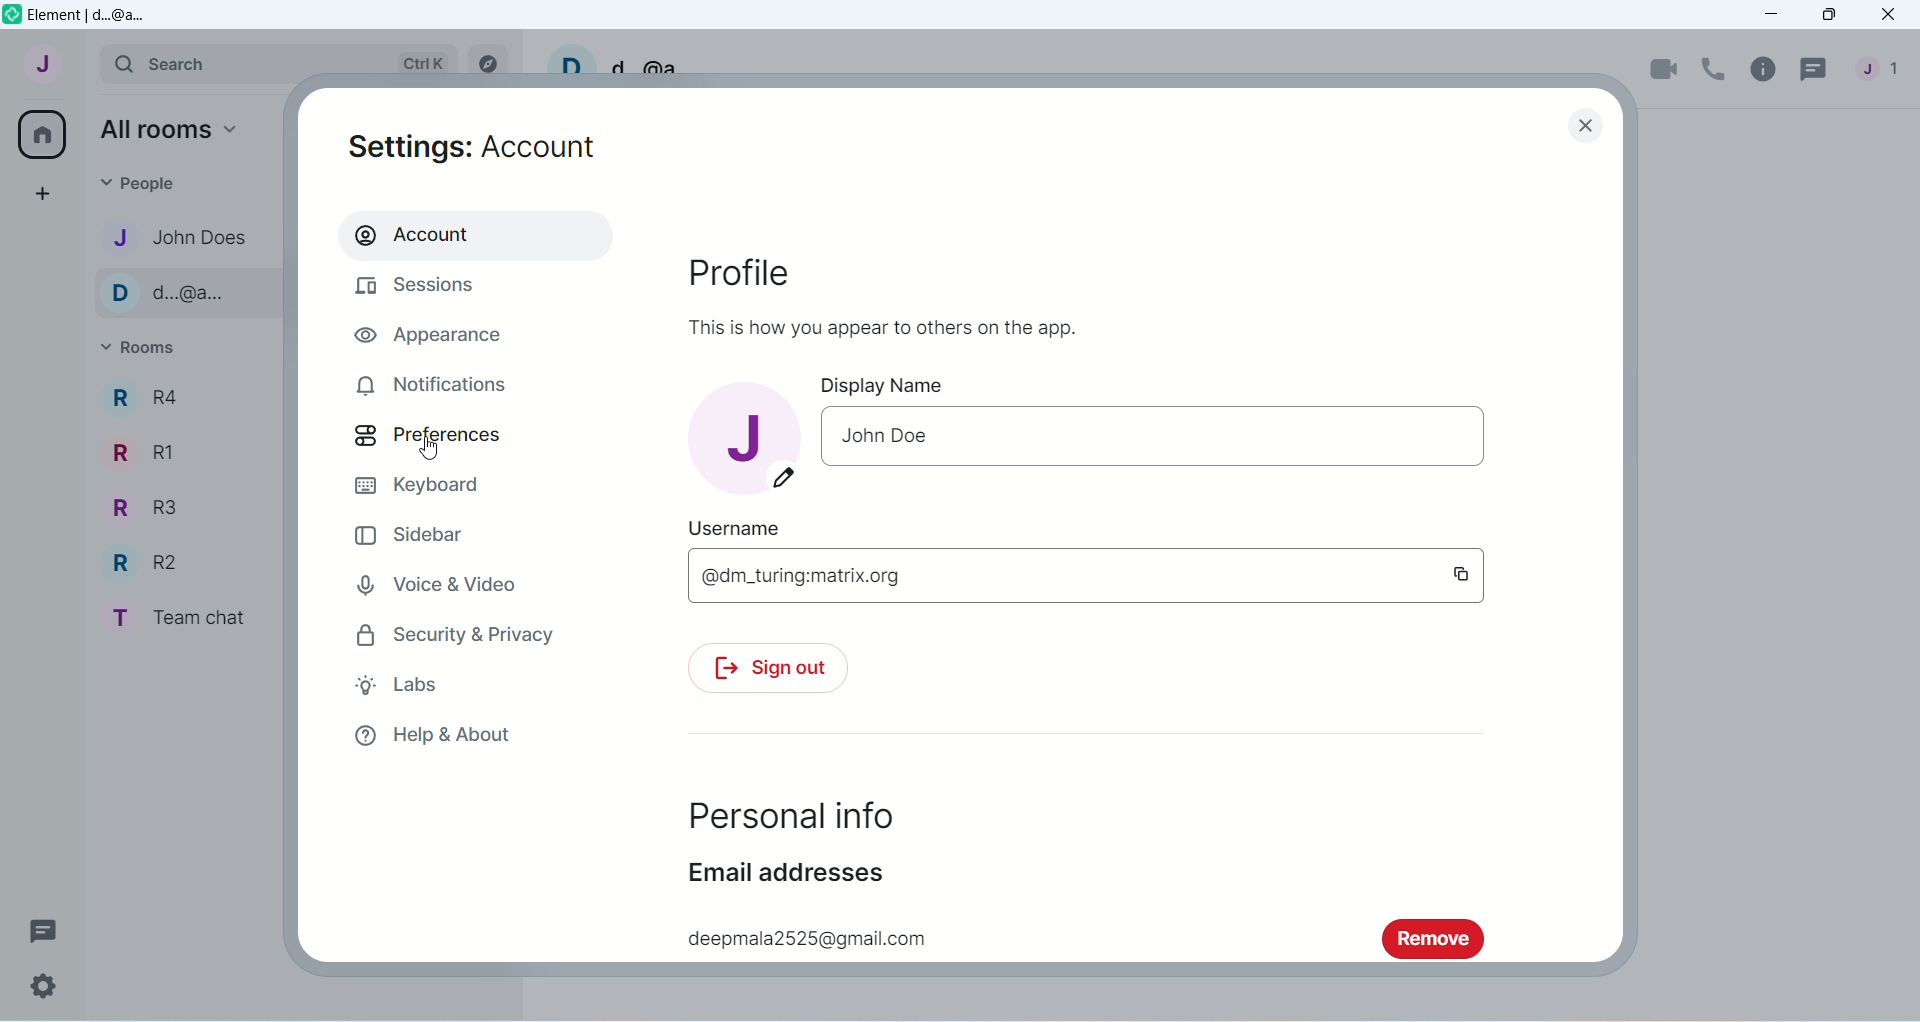 The width and height of the screenshot is (1920, 1022). I want to click on Room info, so click(1766, 72).